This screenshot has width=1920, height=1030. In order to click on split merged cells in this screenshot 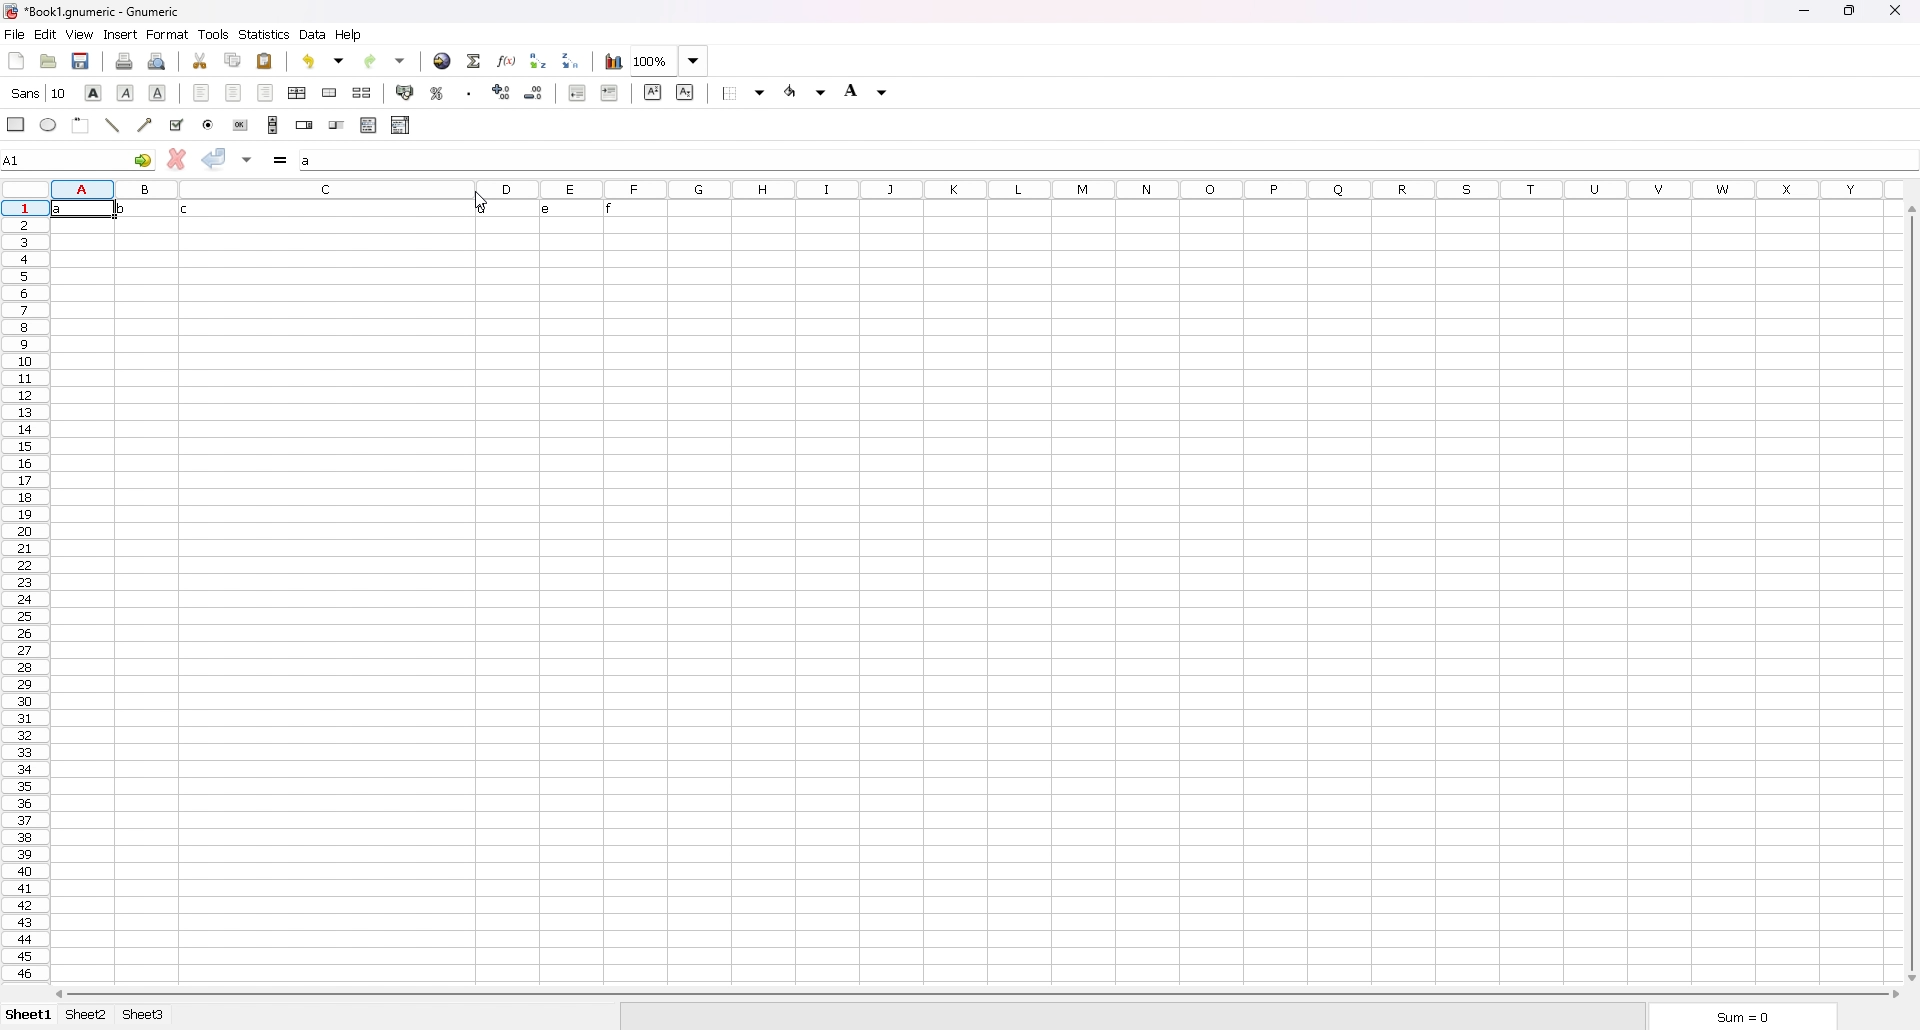, I will do `click(364, 93)`.